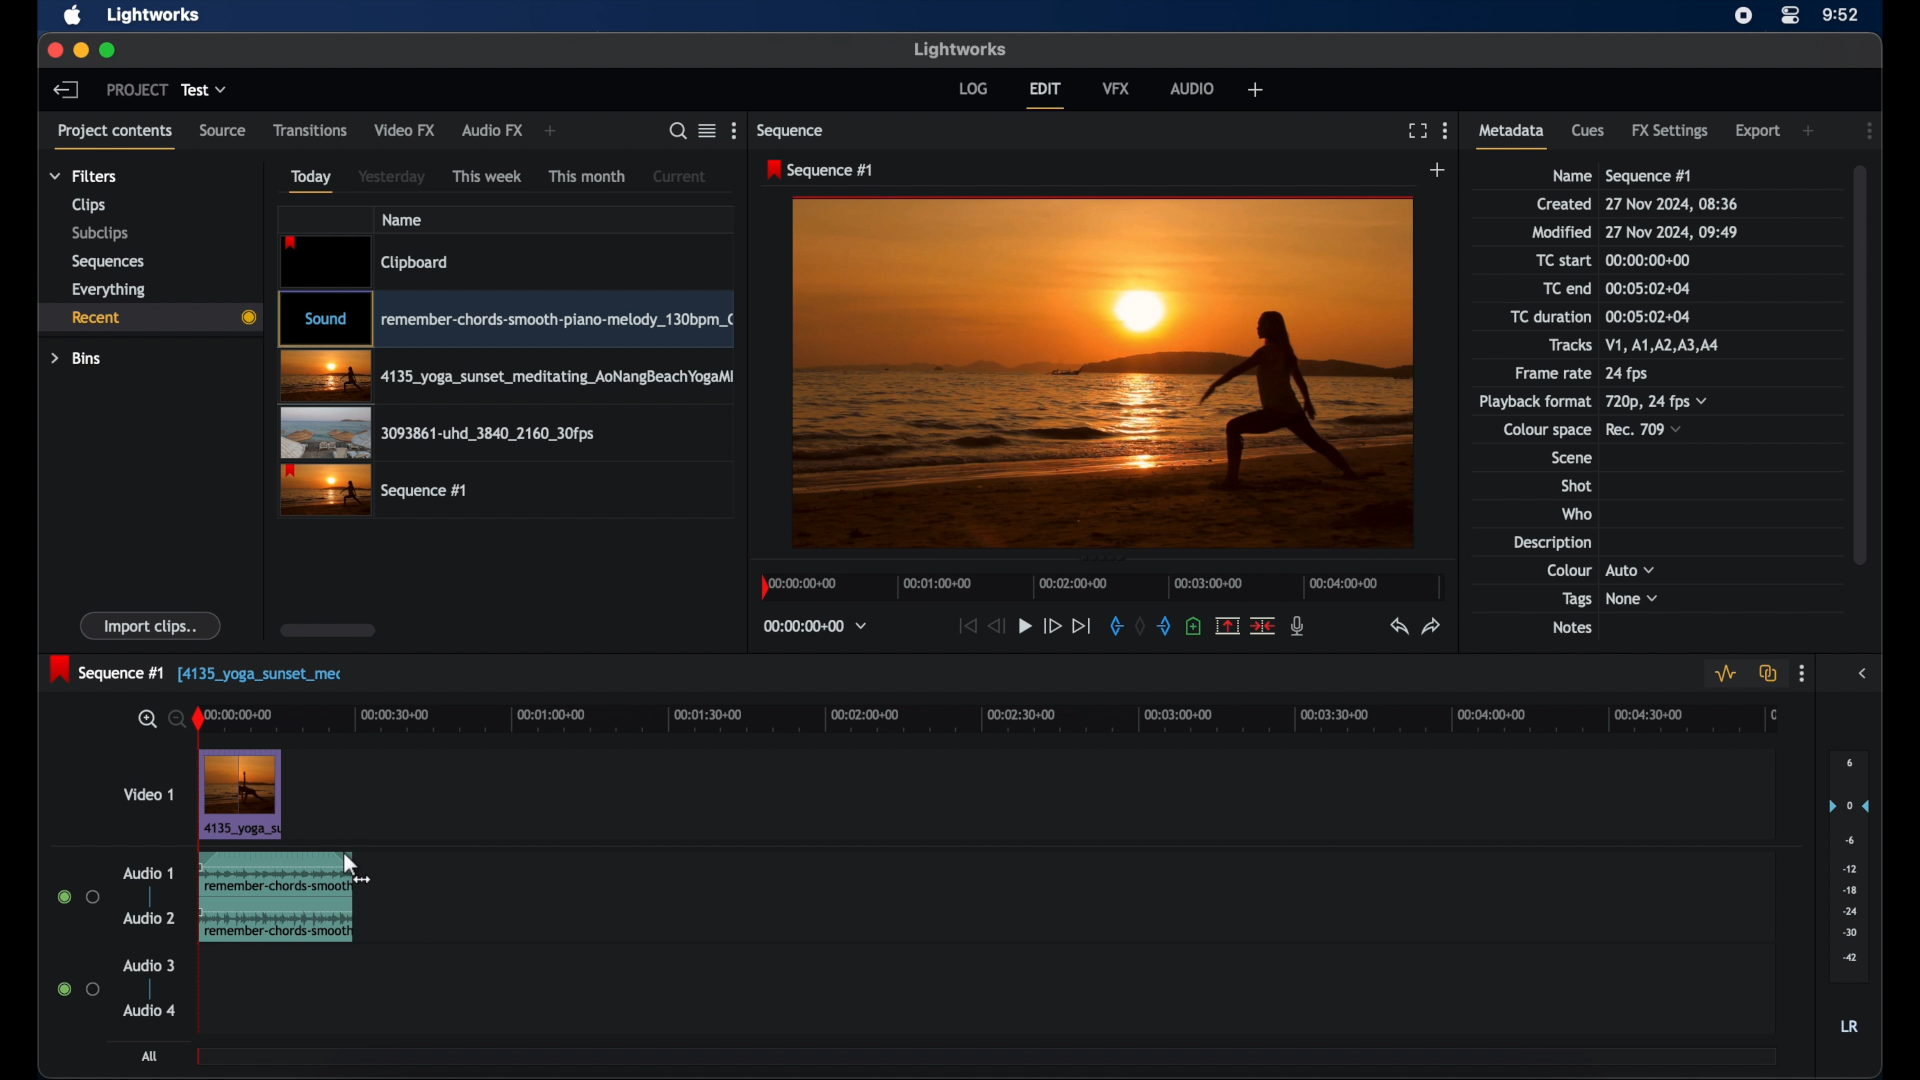 The width and height of the screenshot is (1920, 1080). I want to click on add, so click(1810, 130).